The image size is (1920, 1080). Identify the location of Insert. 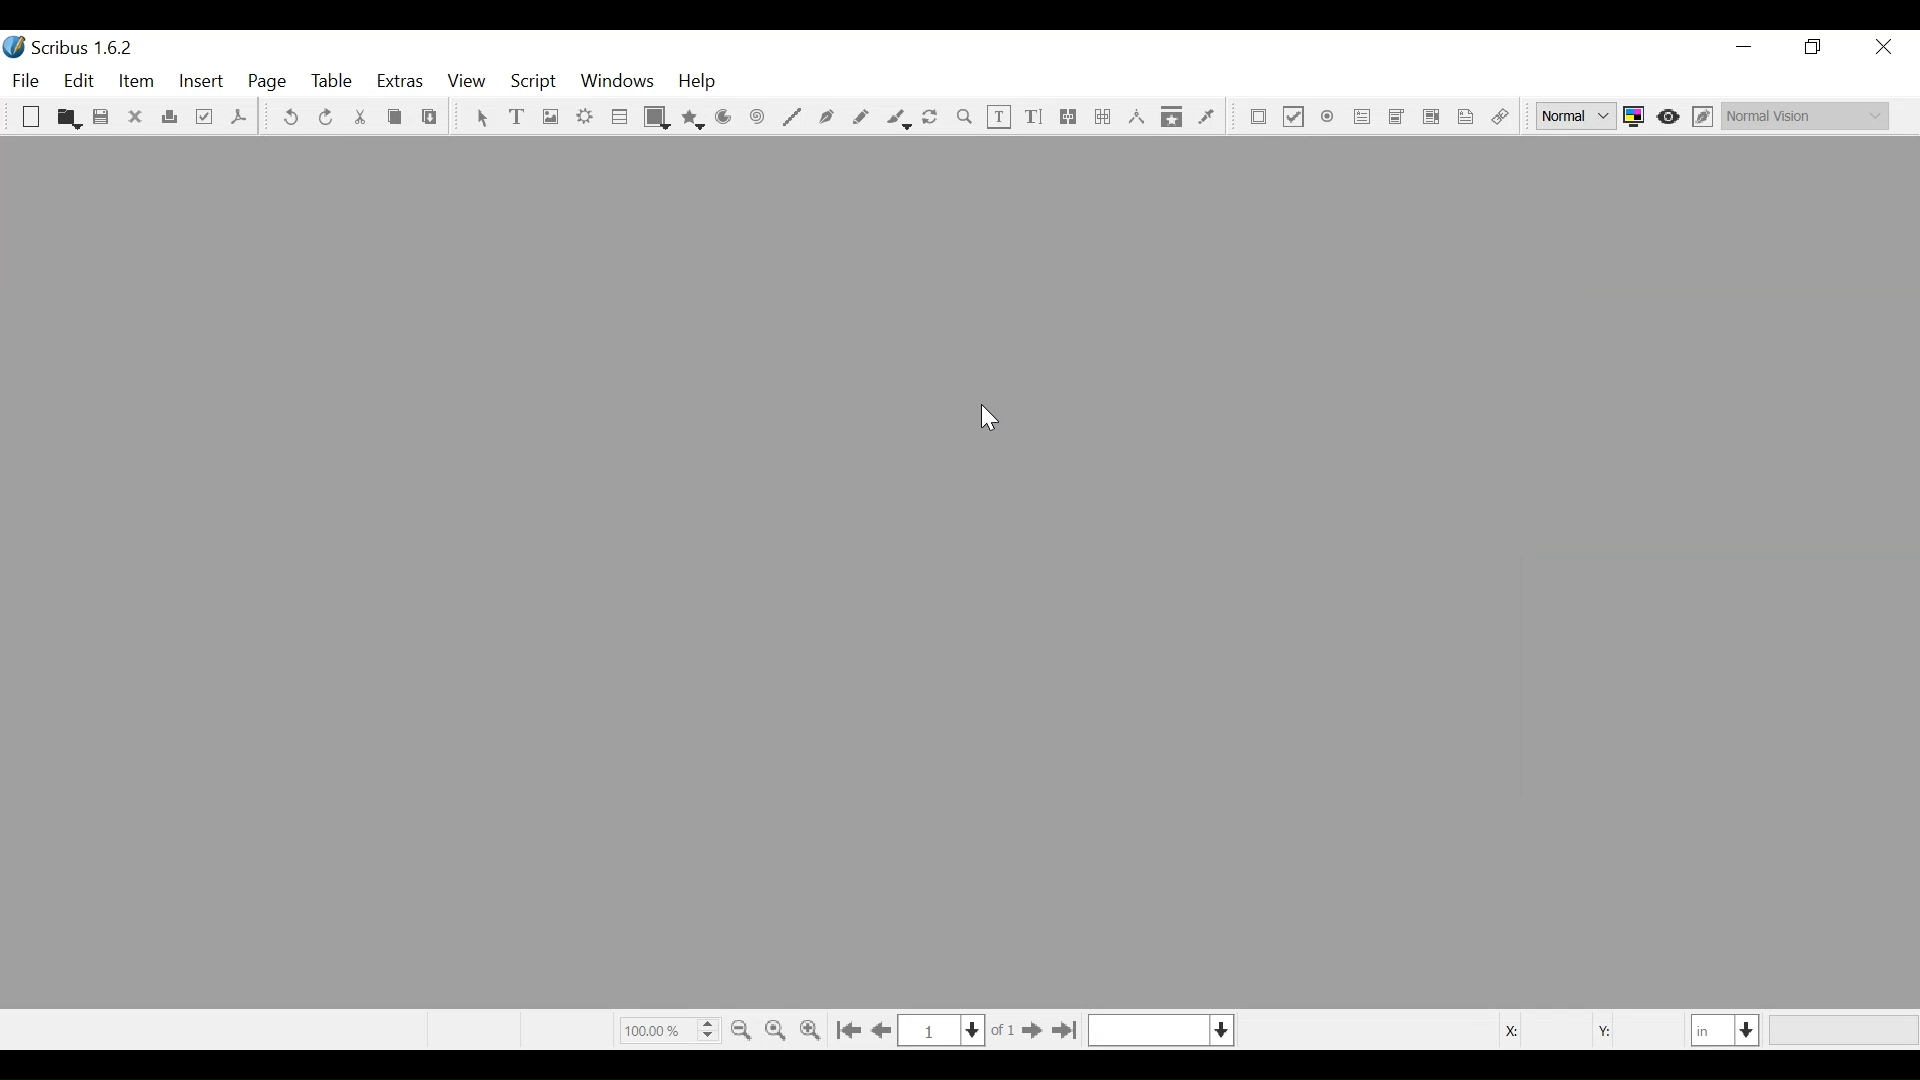
(202, 85).